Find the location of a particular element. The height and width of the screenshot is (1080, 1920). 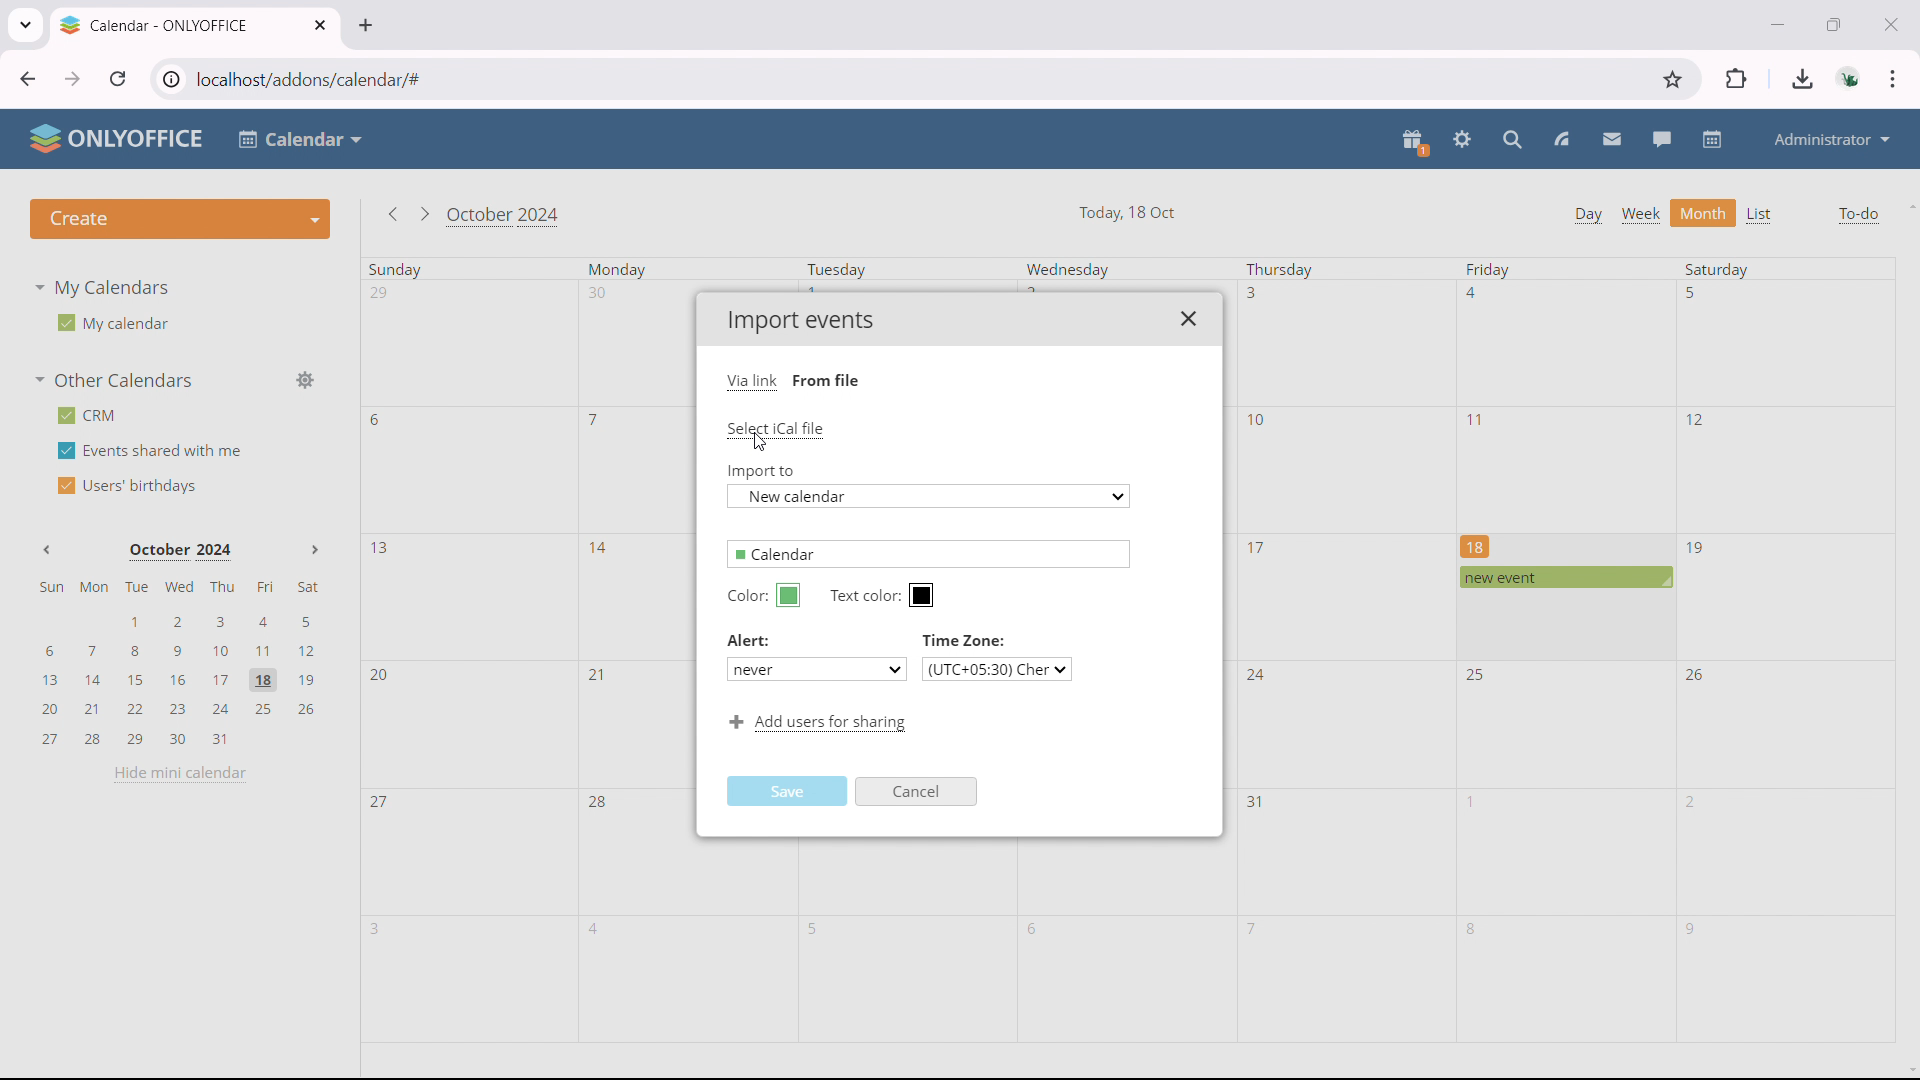

12 is located at coordinates (1696, 418).